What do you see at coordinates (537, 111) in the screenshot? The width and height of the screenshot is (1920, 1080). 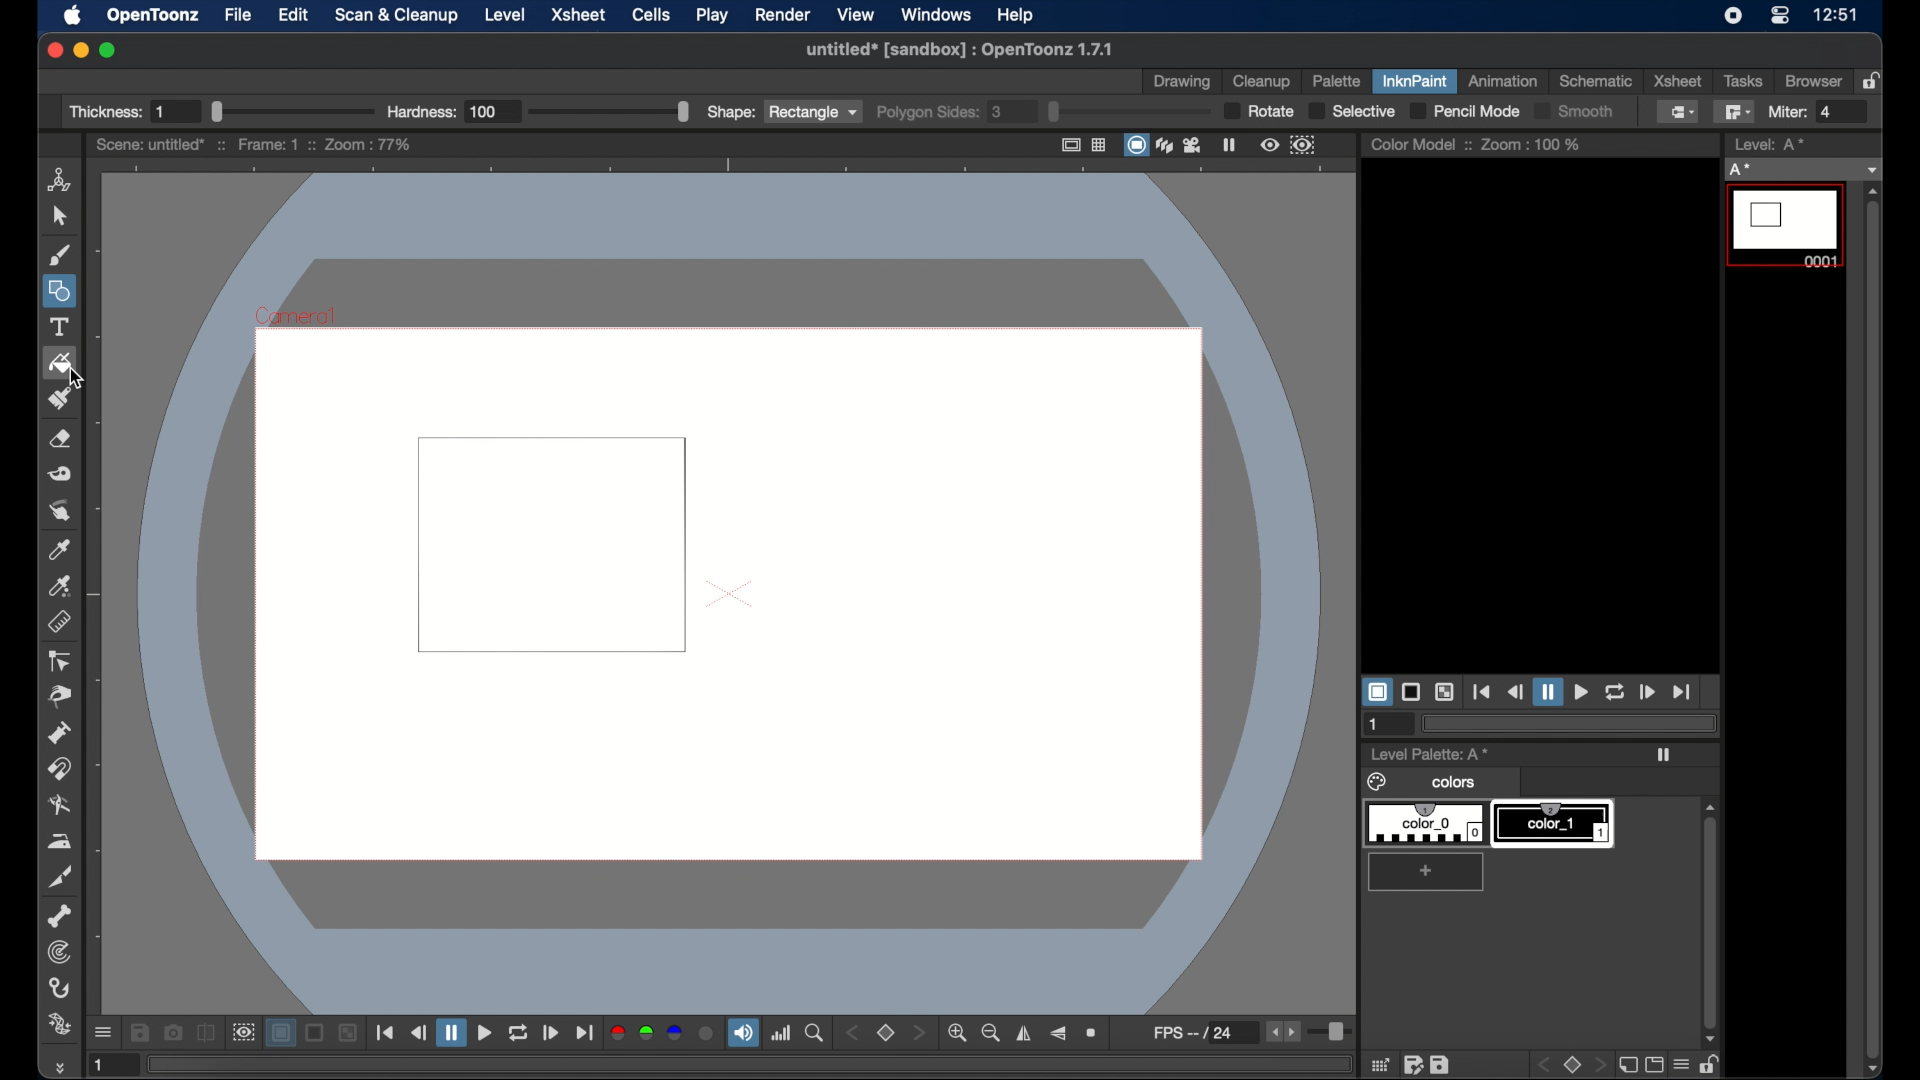 I see `Hardness` at bounding box center [537, 111].